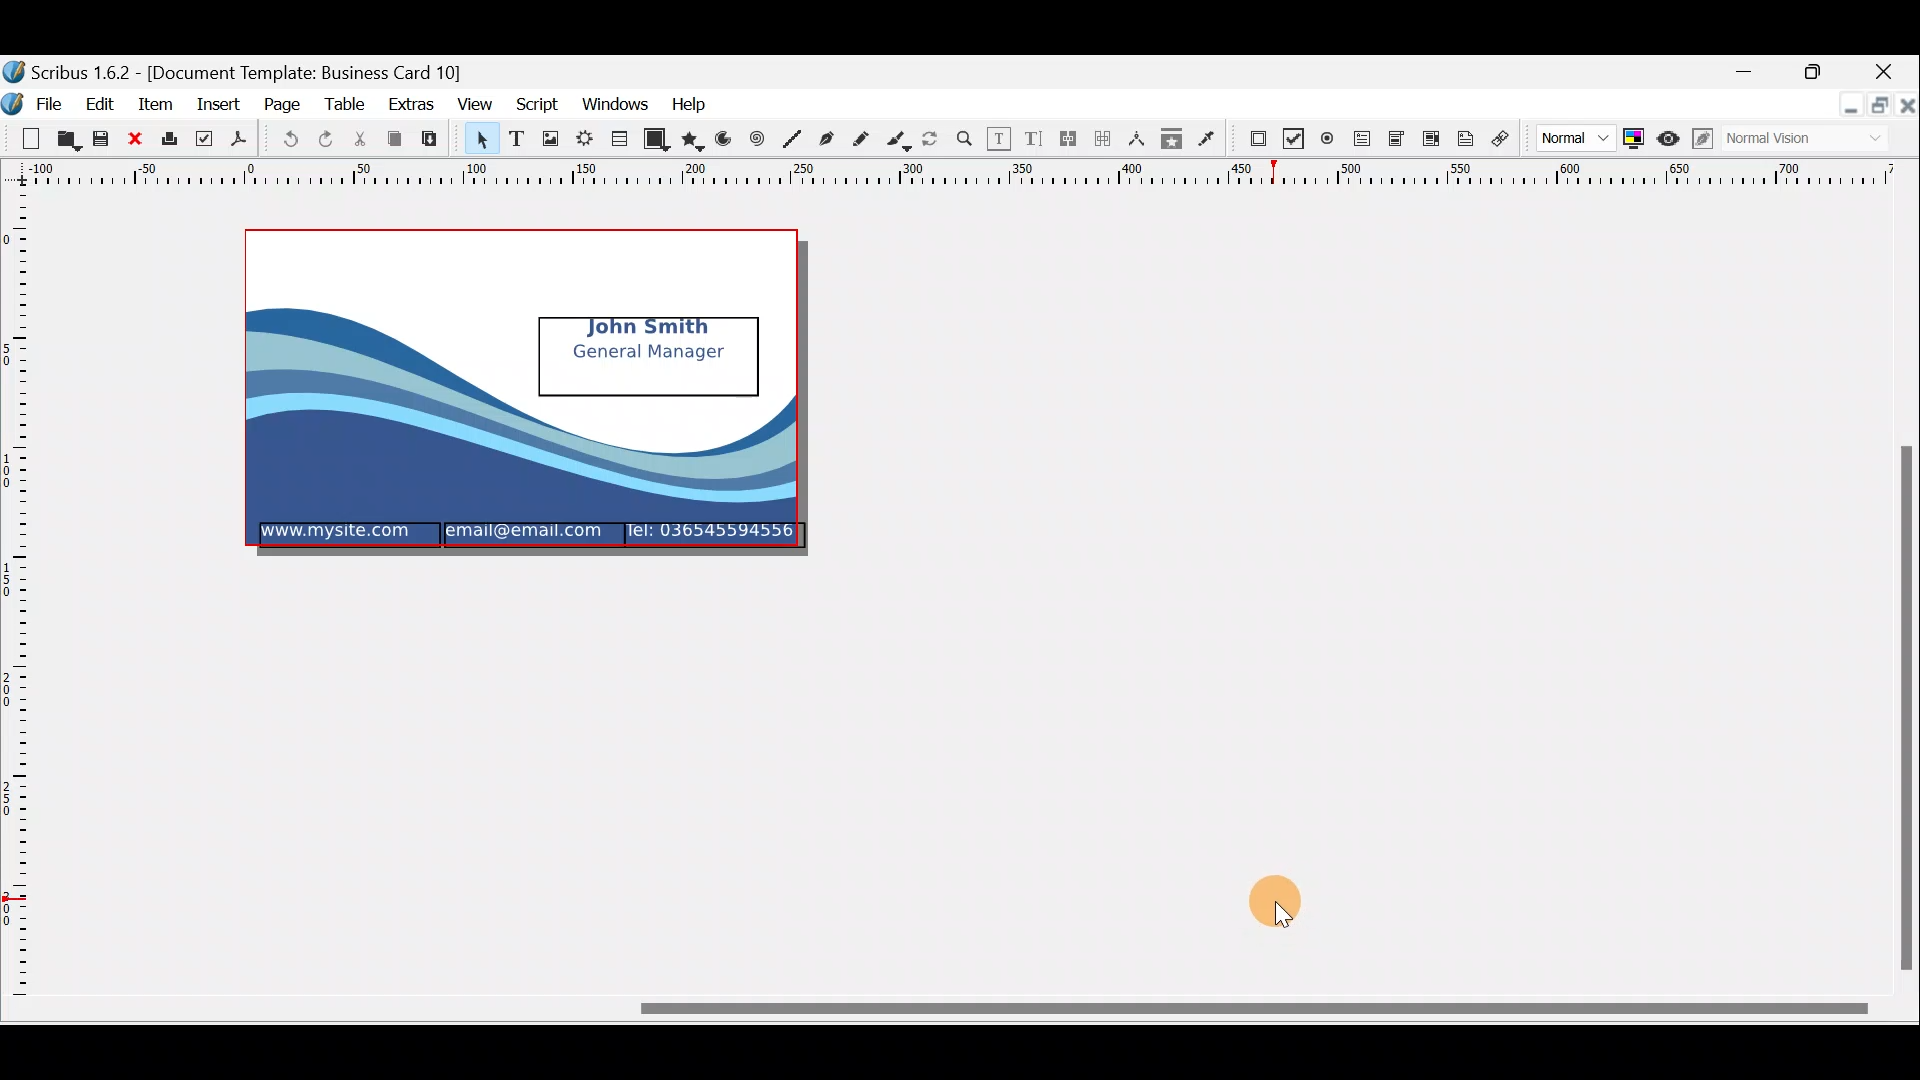 This screenshot has width=1920, height=1080. Describe the element at coordinates (931, 140) in the screenshot. I see `Rotate item` at that location.